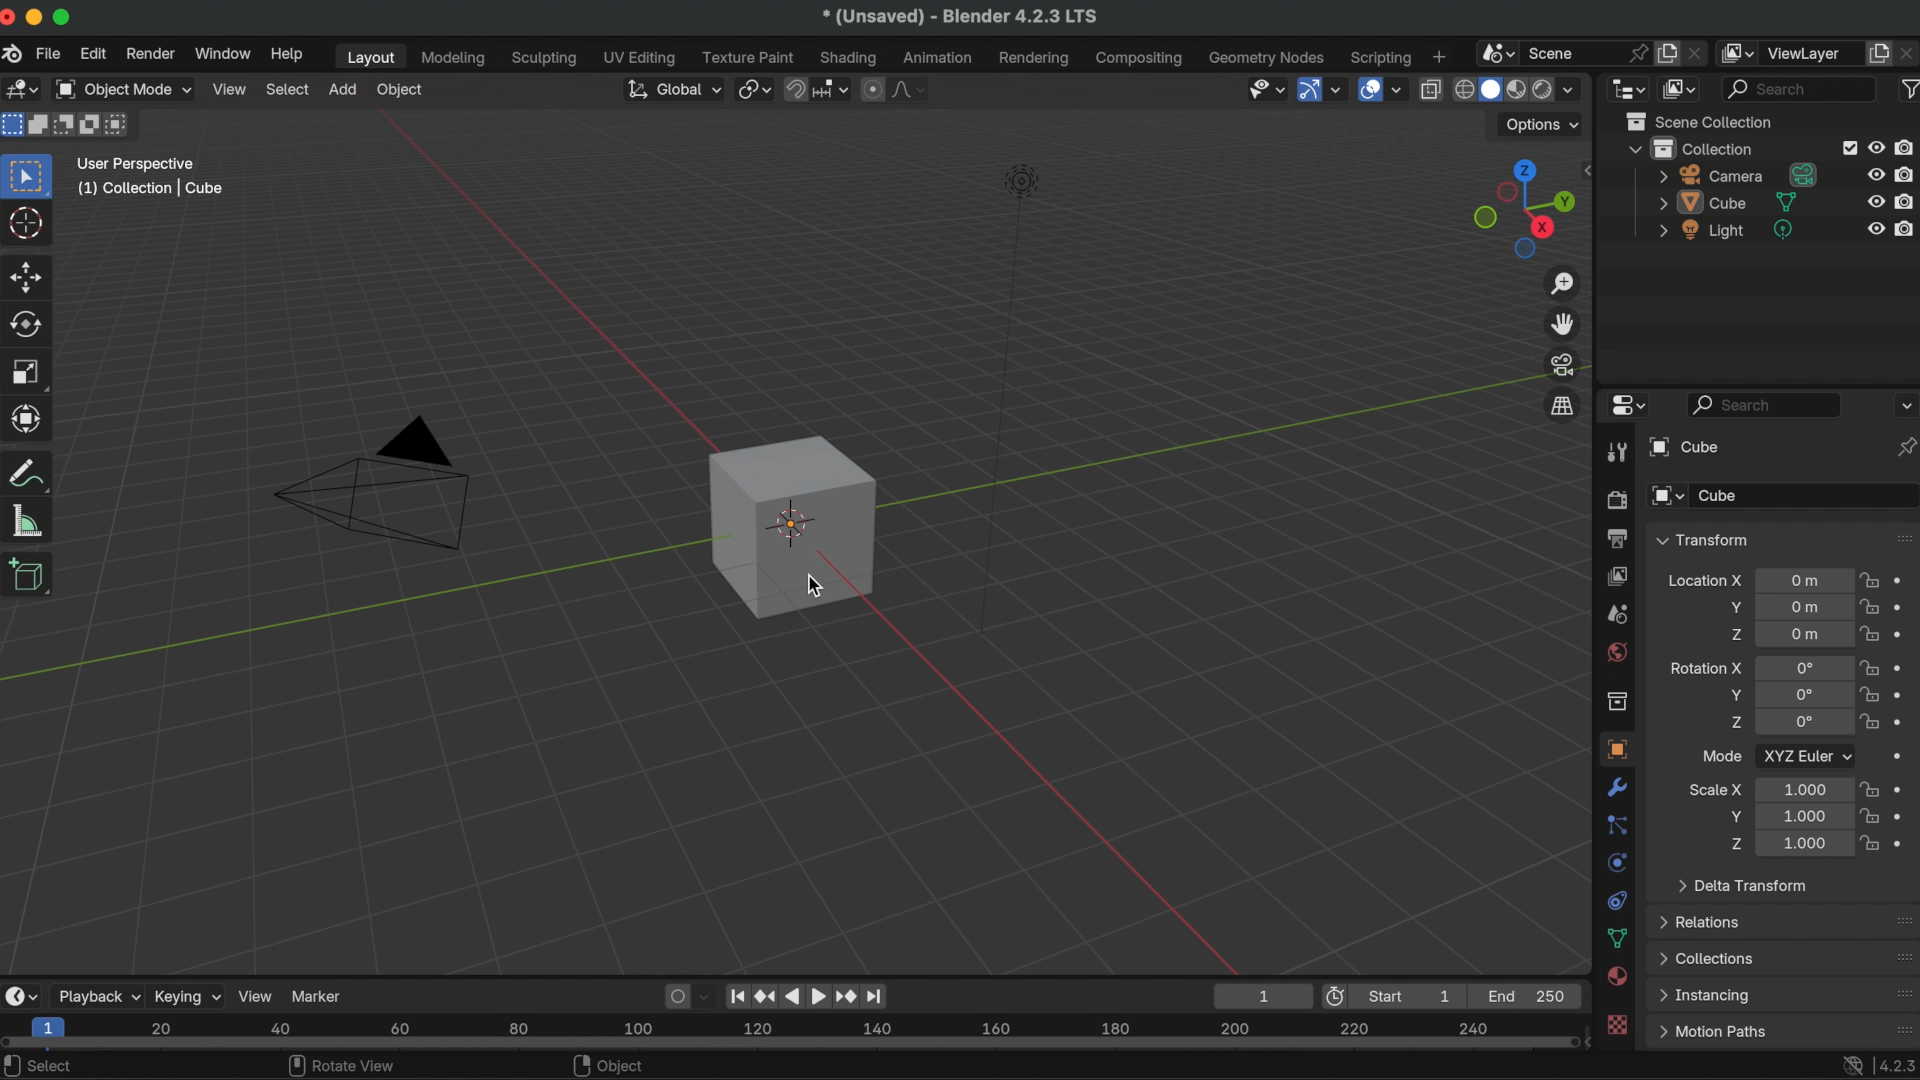 The image size is (1920, 1080). Describe the element at coordinates (1870, 607) in the screenshot. I see `lock location` at that location.